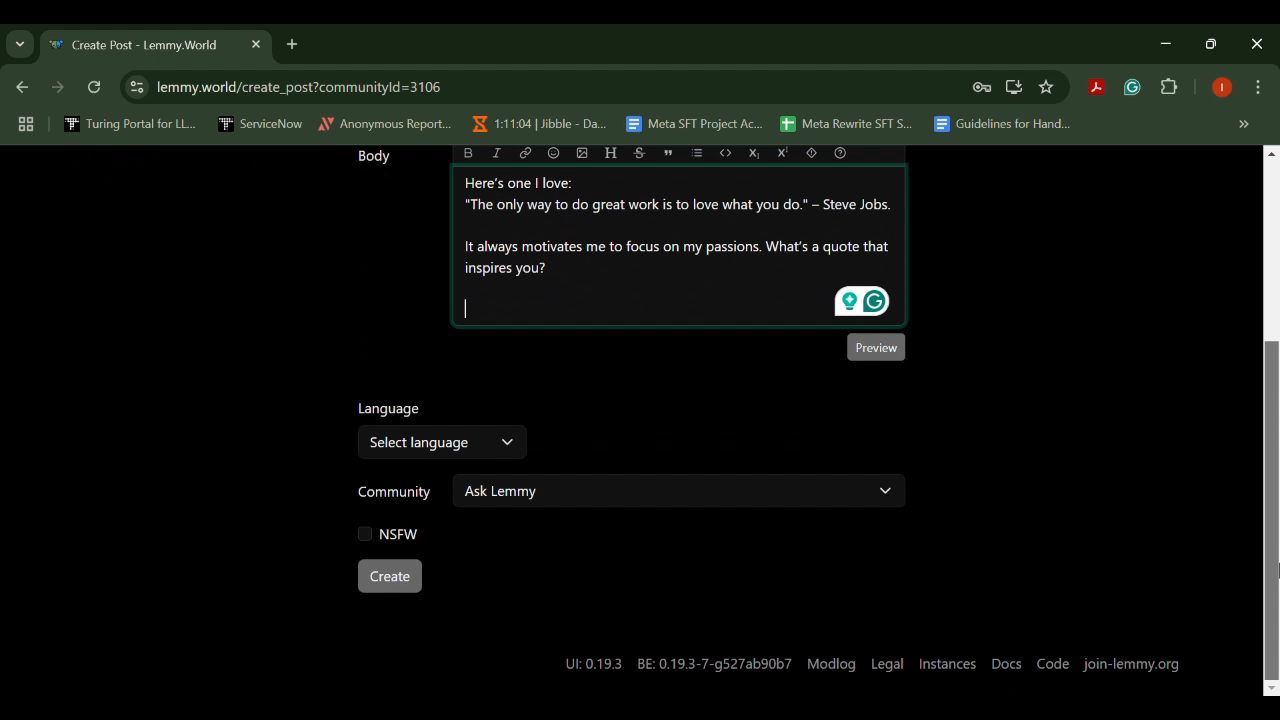 The height and width of the screenshot is (720, 1280). Describe the element at coordinates (1258, 44) in the screenshot. I see `Close Window` at that location.